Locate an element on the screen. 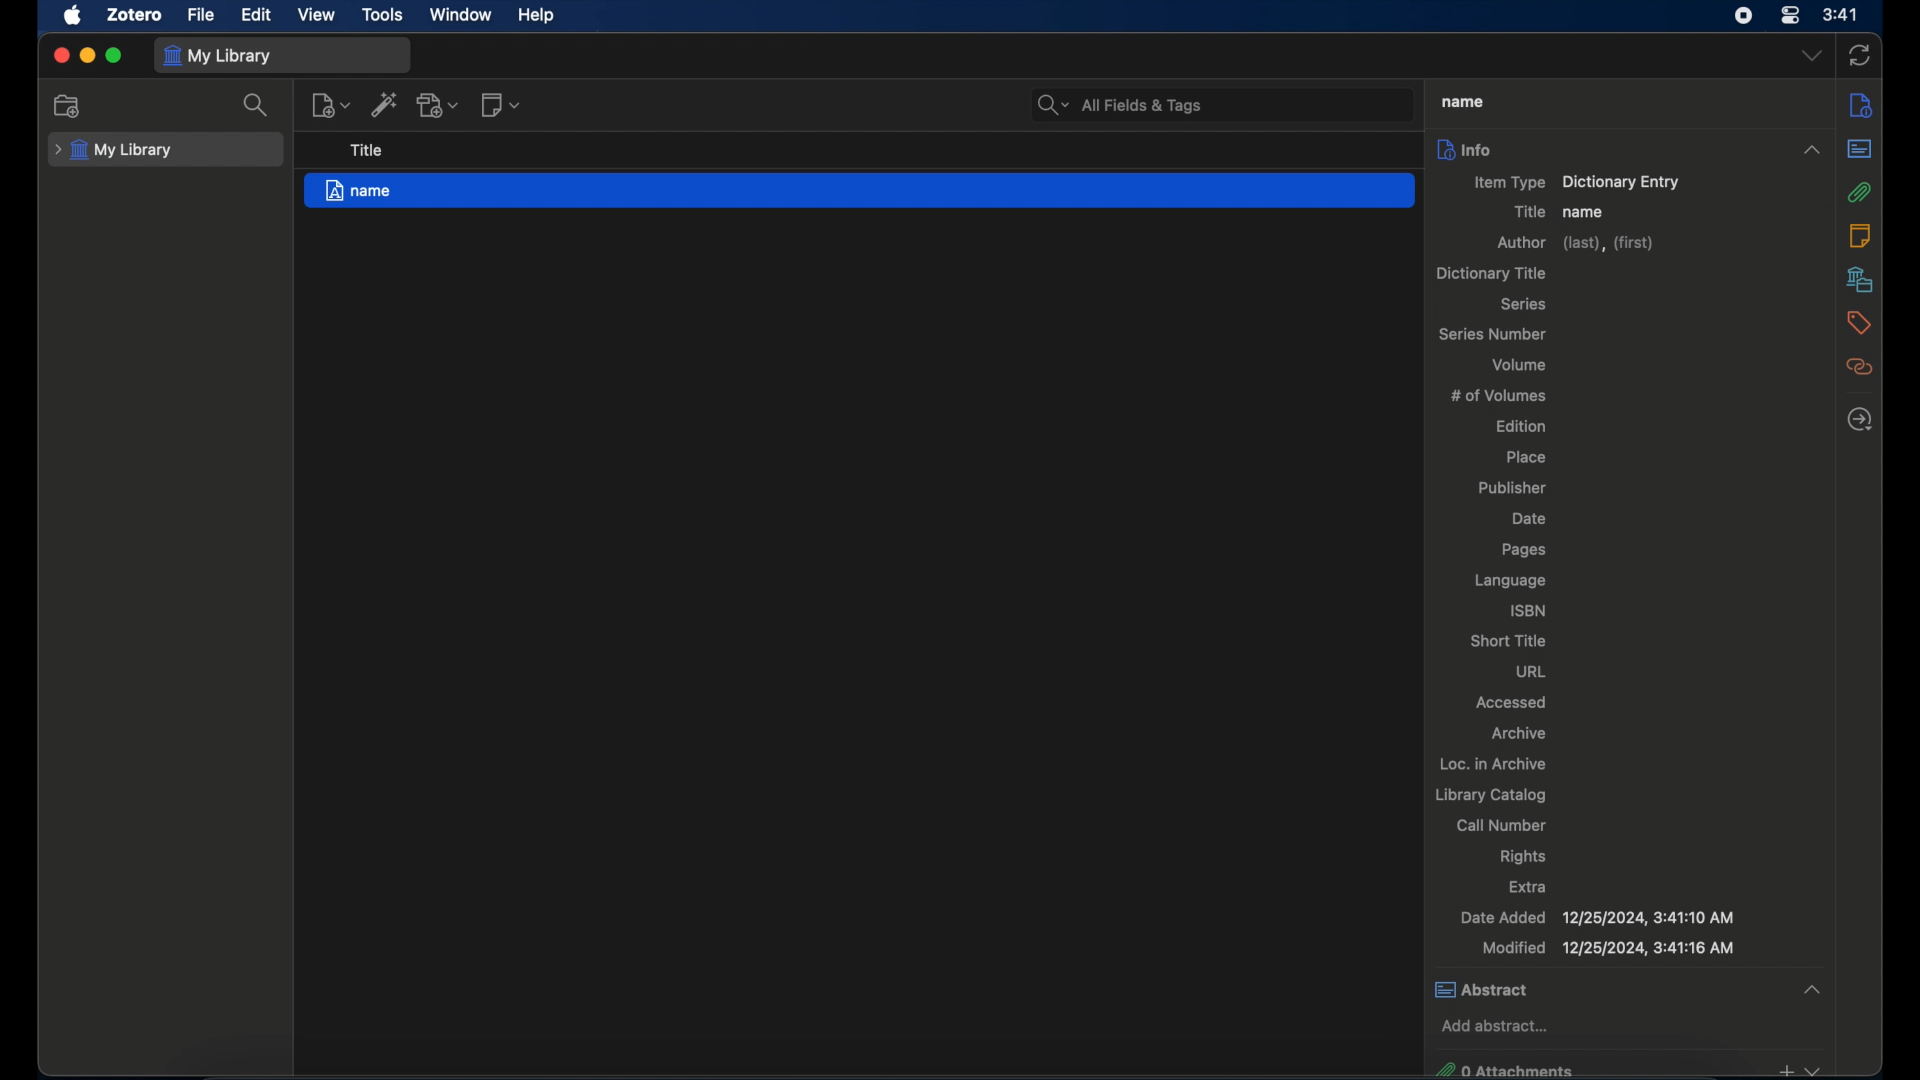  language is located at coordinates (1512, 581).